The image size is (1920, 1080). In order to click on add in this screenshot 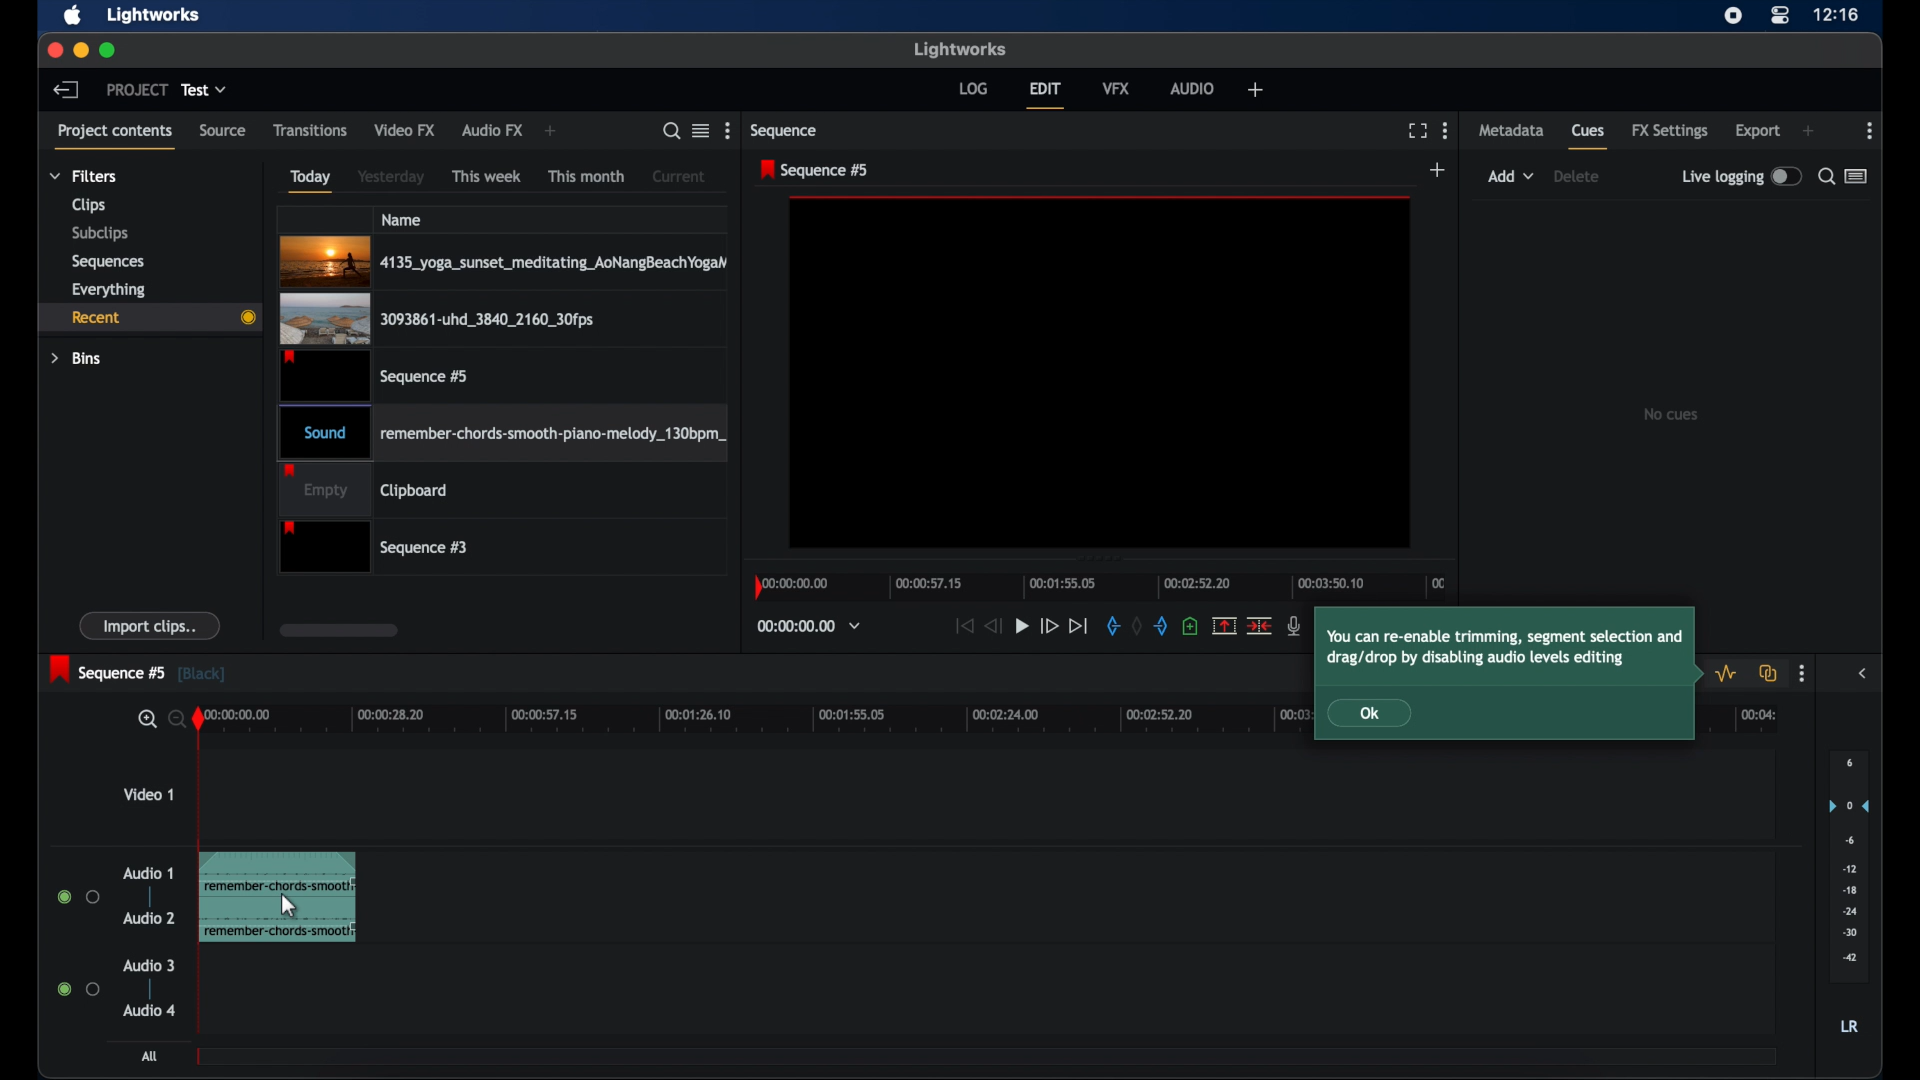, I will do `click(1439, 171)`.